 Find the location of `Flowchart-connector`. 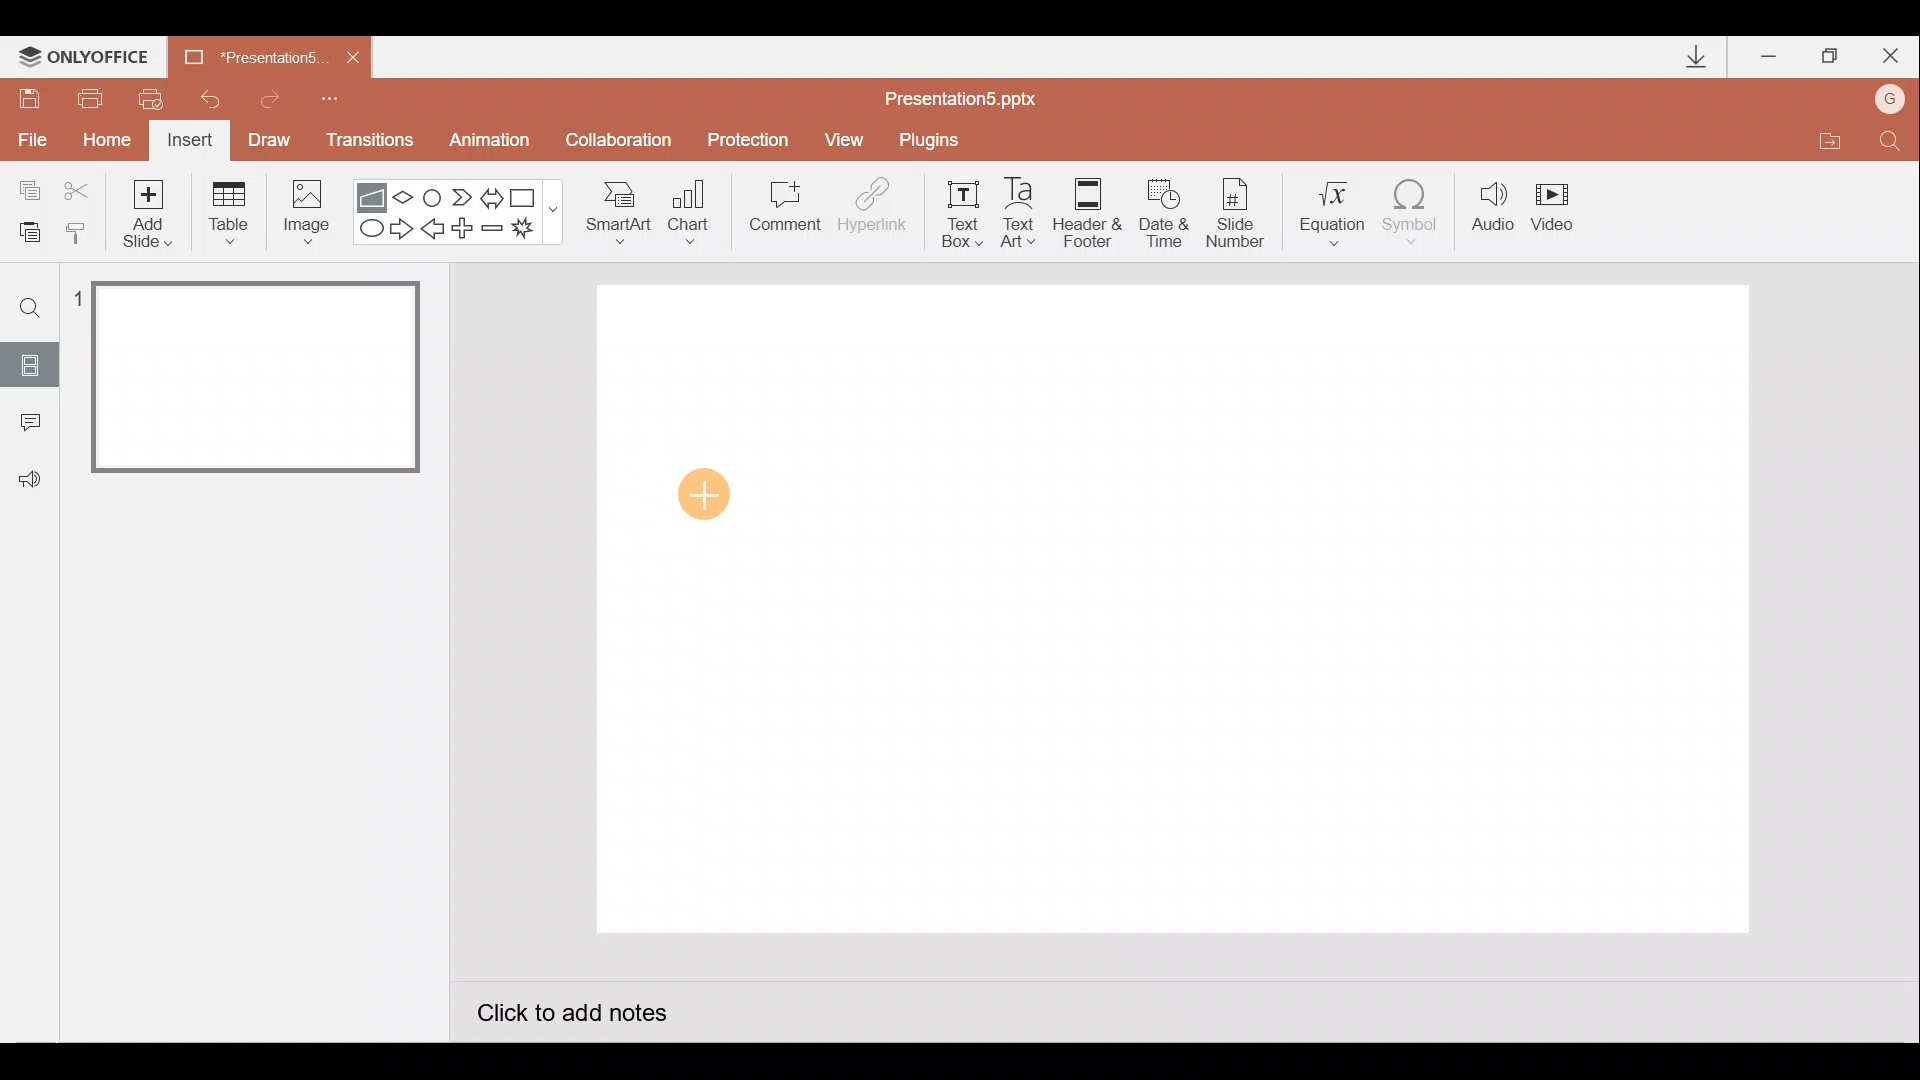

Flowchart-connector is located at coordinates (434, 196).